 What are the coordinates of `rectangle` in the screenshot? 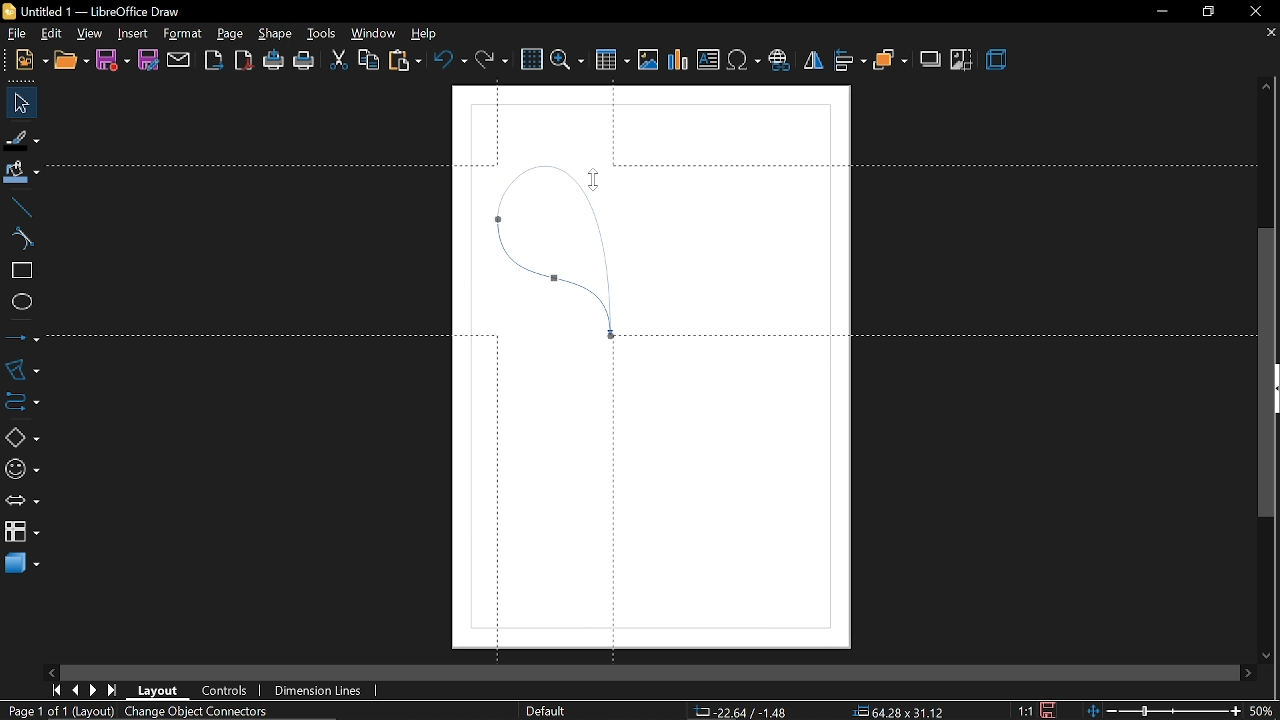 It's located at (18, 271).